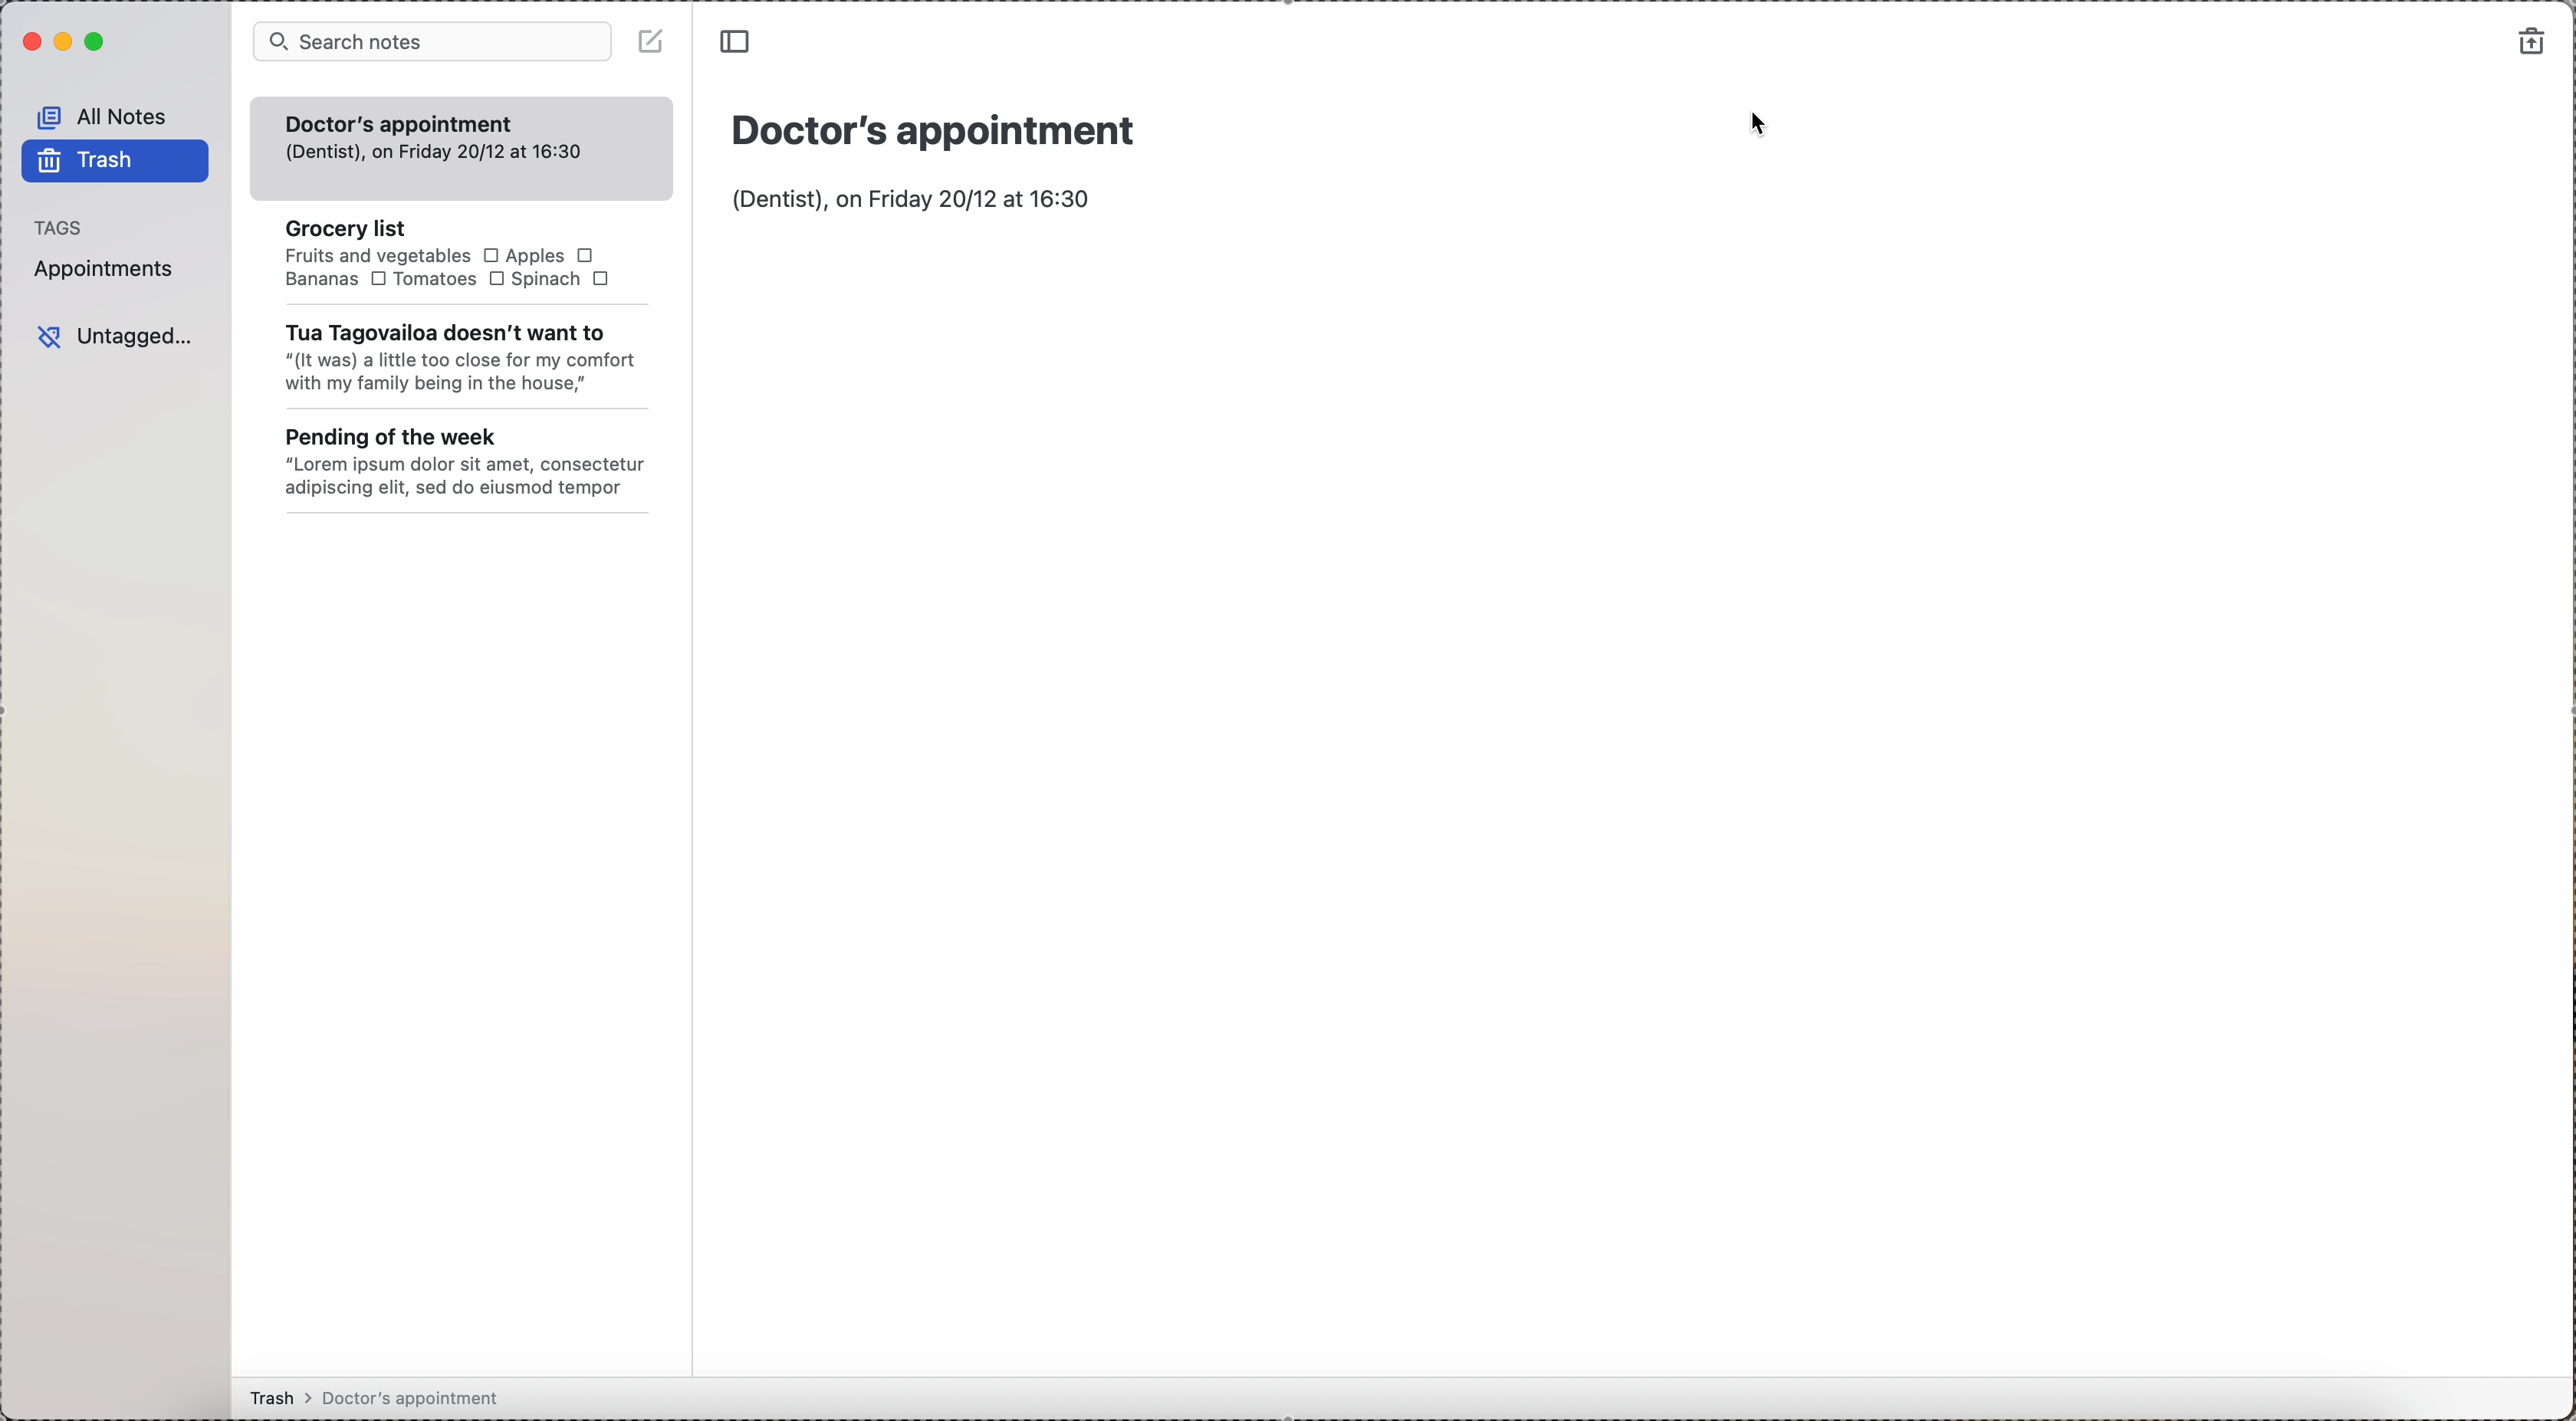 Image resolution: width=2576 pixels, height=1421 pixels. What do you see at coordinates (464, 488) in the screenshot?
I see `adipiscing elit, sed do eiusmod tempor` at bounding box center [464, 488].